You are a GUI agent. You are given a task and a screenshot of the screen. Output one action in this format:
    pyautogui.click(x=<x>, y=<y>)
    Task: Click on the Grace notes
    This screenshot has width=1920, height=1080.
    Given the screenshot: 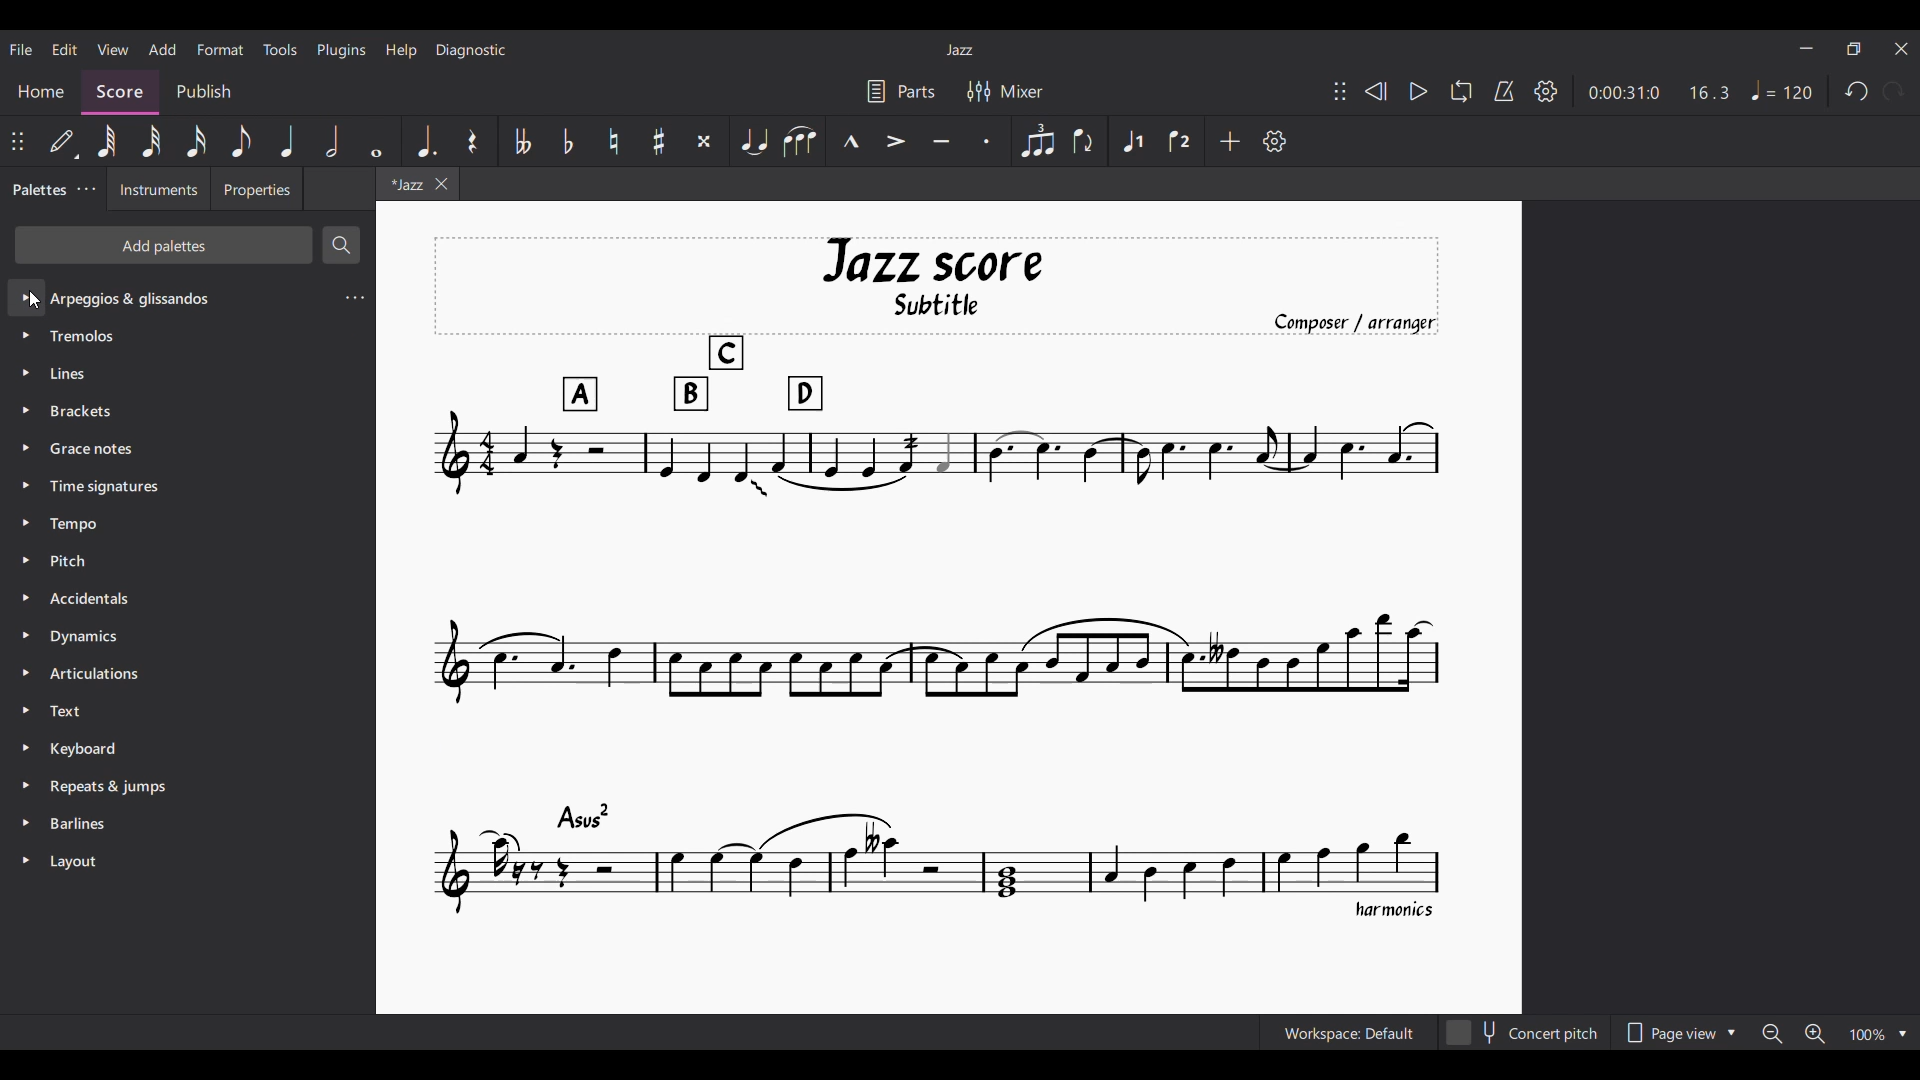 What is the action you would take?
    pyautogui.click(x=94, y=447)
    